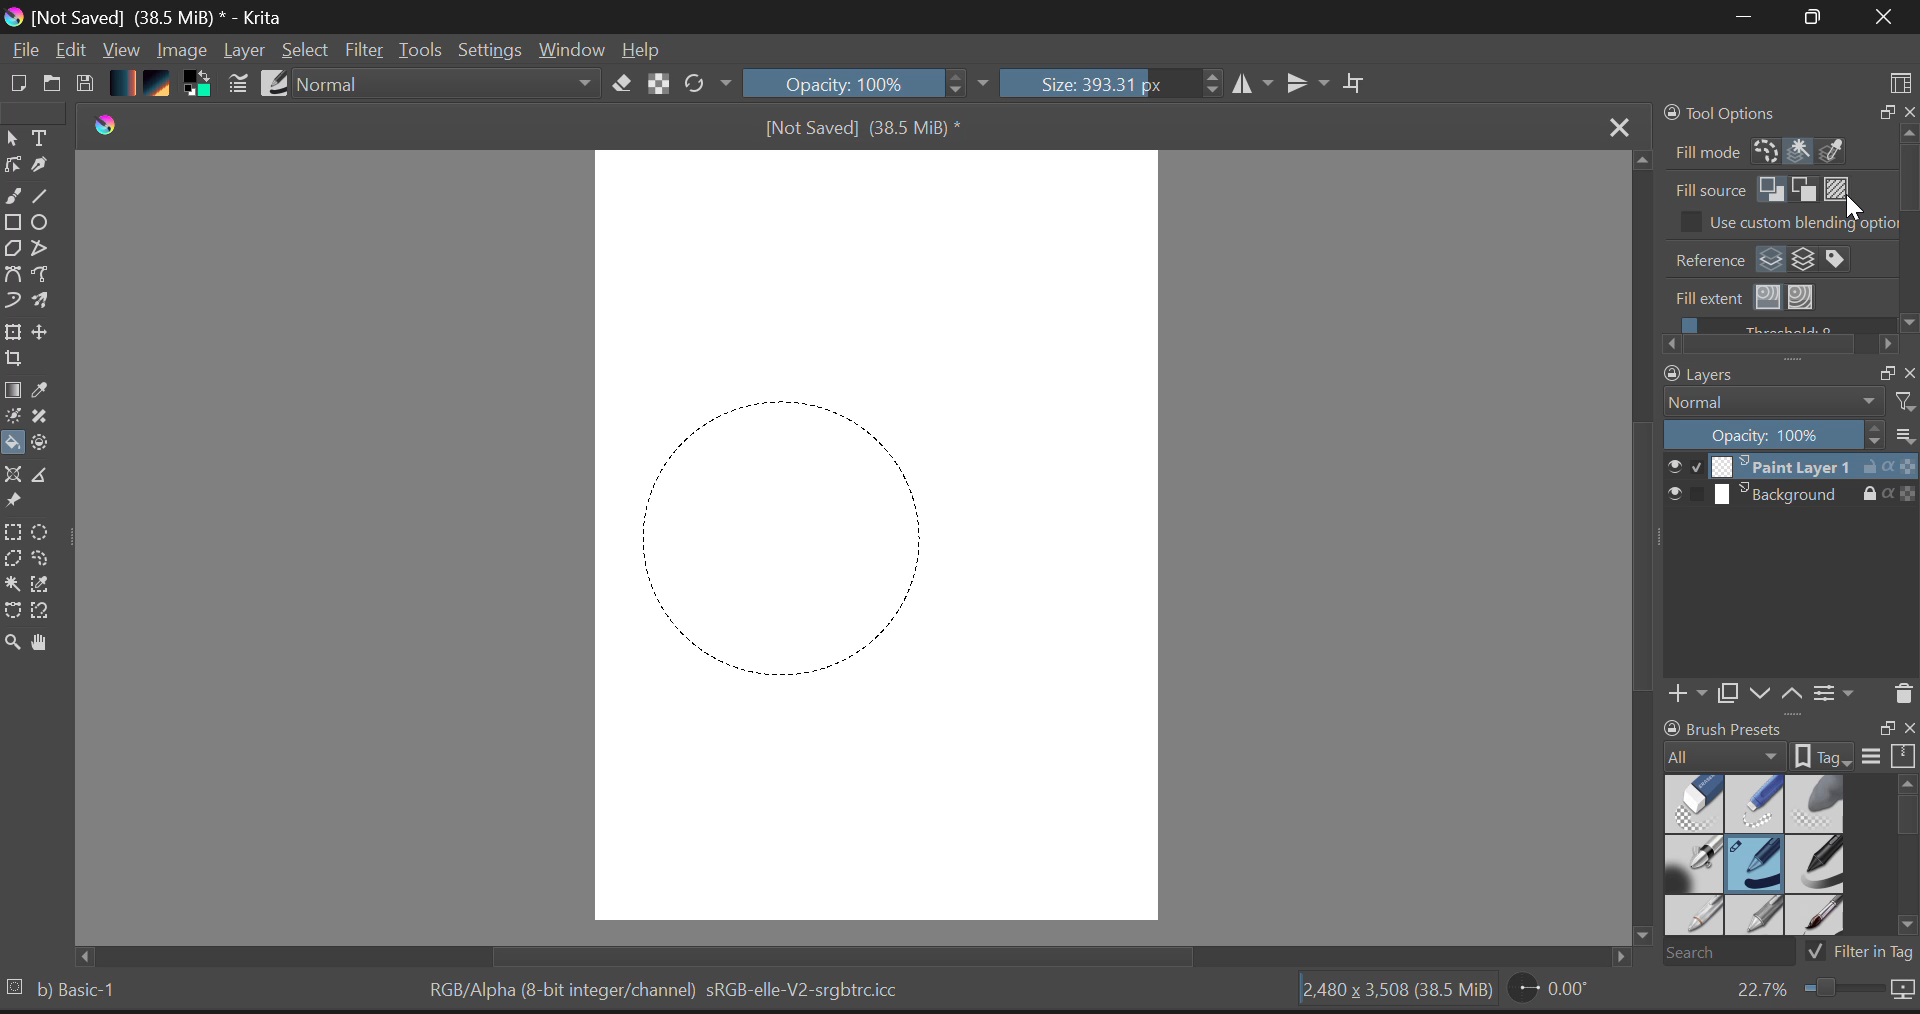 Image resolution: width=1920 pixels, height=1014 pixels. What do you see at coordinates (16, 198) in the screenshot?
I see `freehand curve` at bounding box center [16, 198].